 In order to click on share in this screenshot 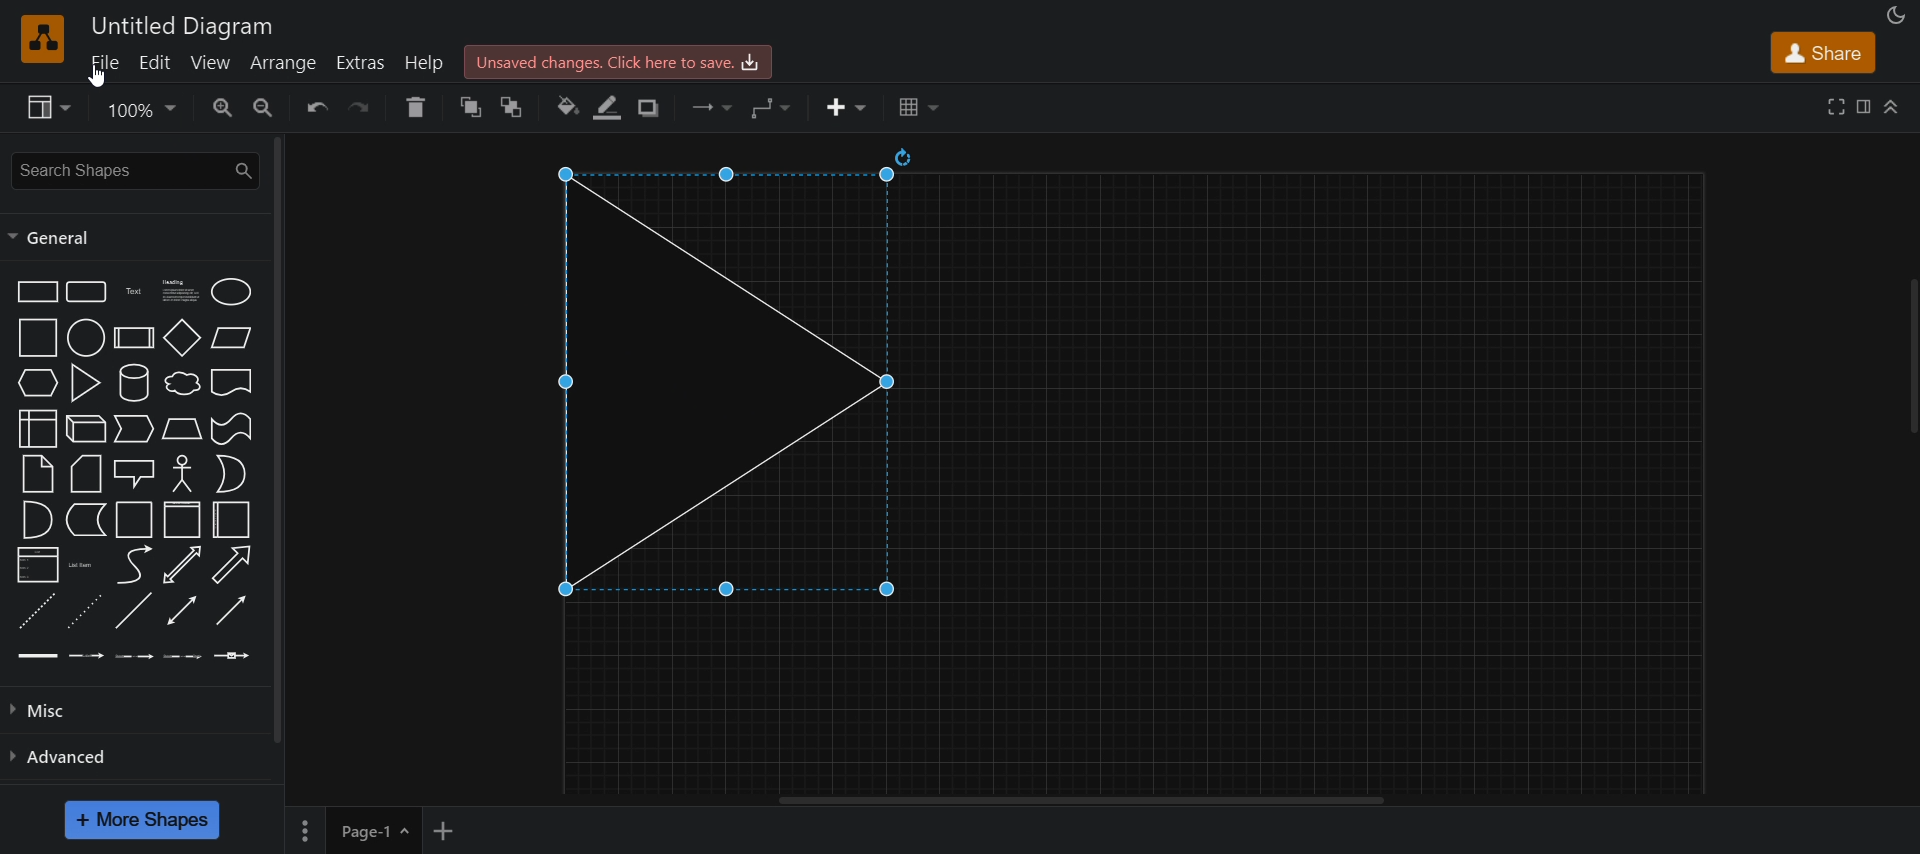, I will do `click(1821, 52)`.